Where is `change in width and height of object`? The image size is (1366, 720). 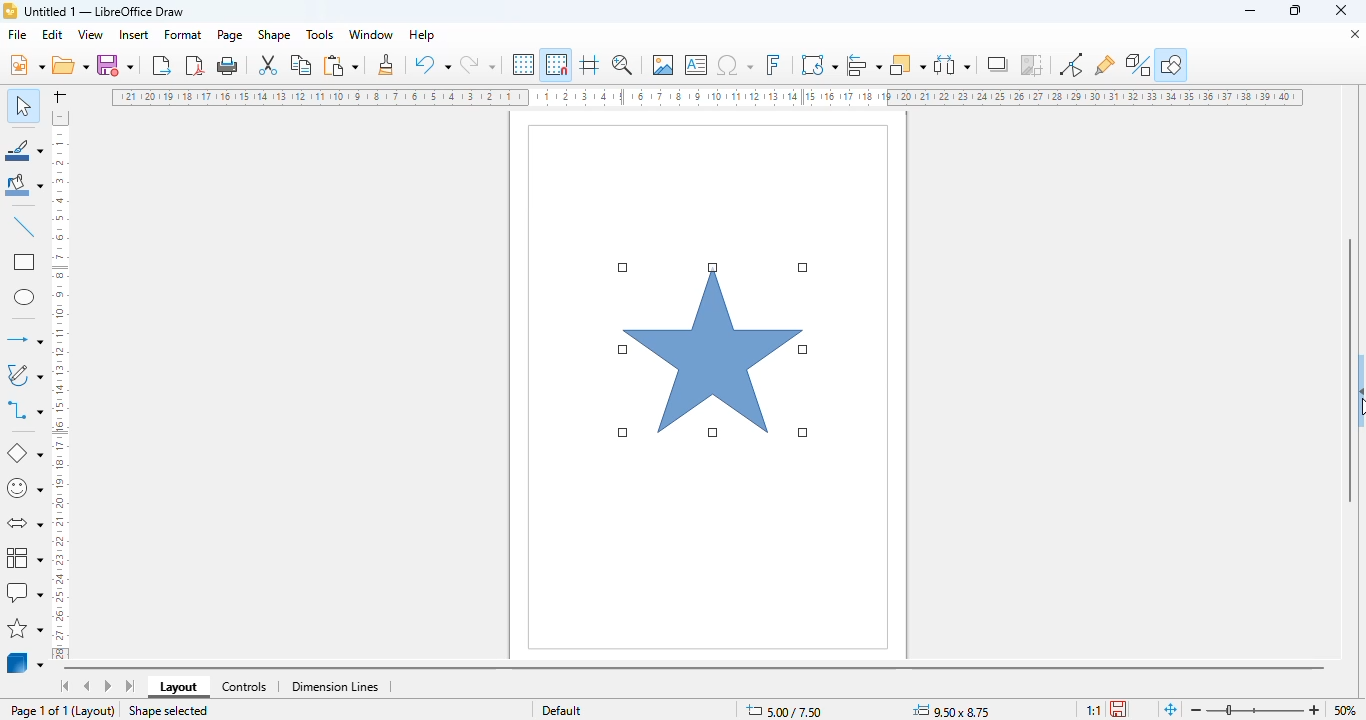 change in width and height of object is located at coordinates (952, 711).